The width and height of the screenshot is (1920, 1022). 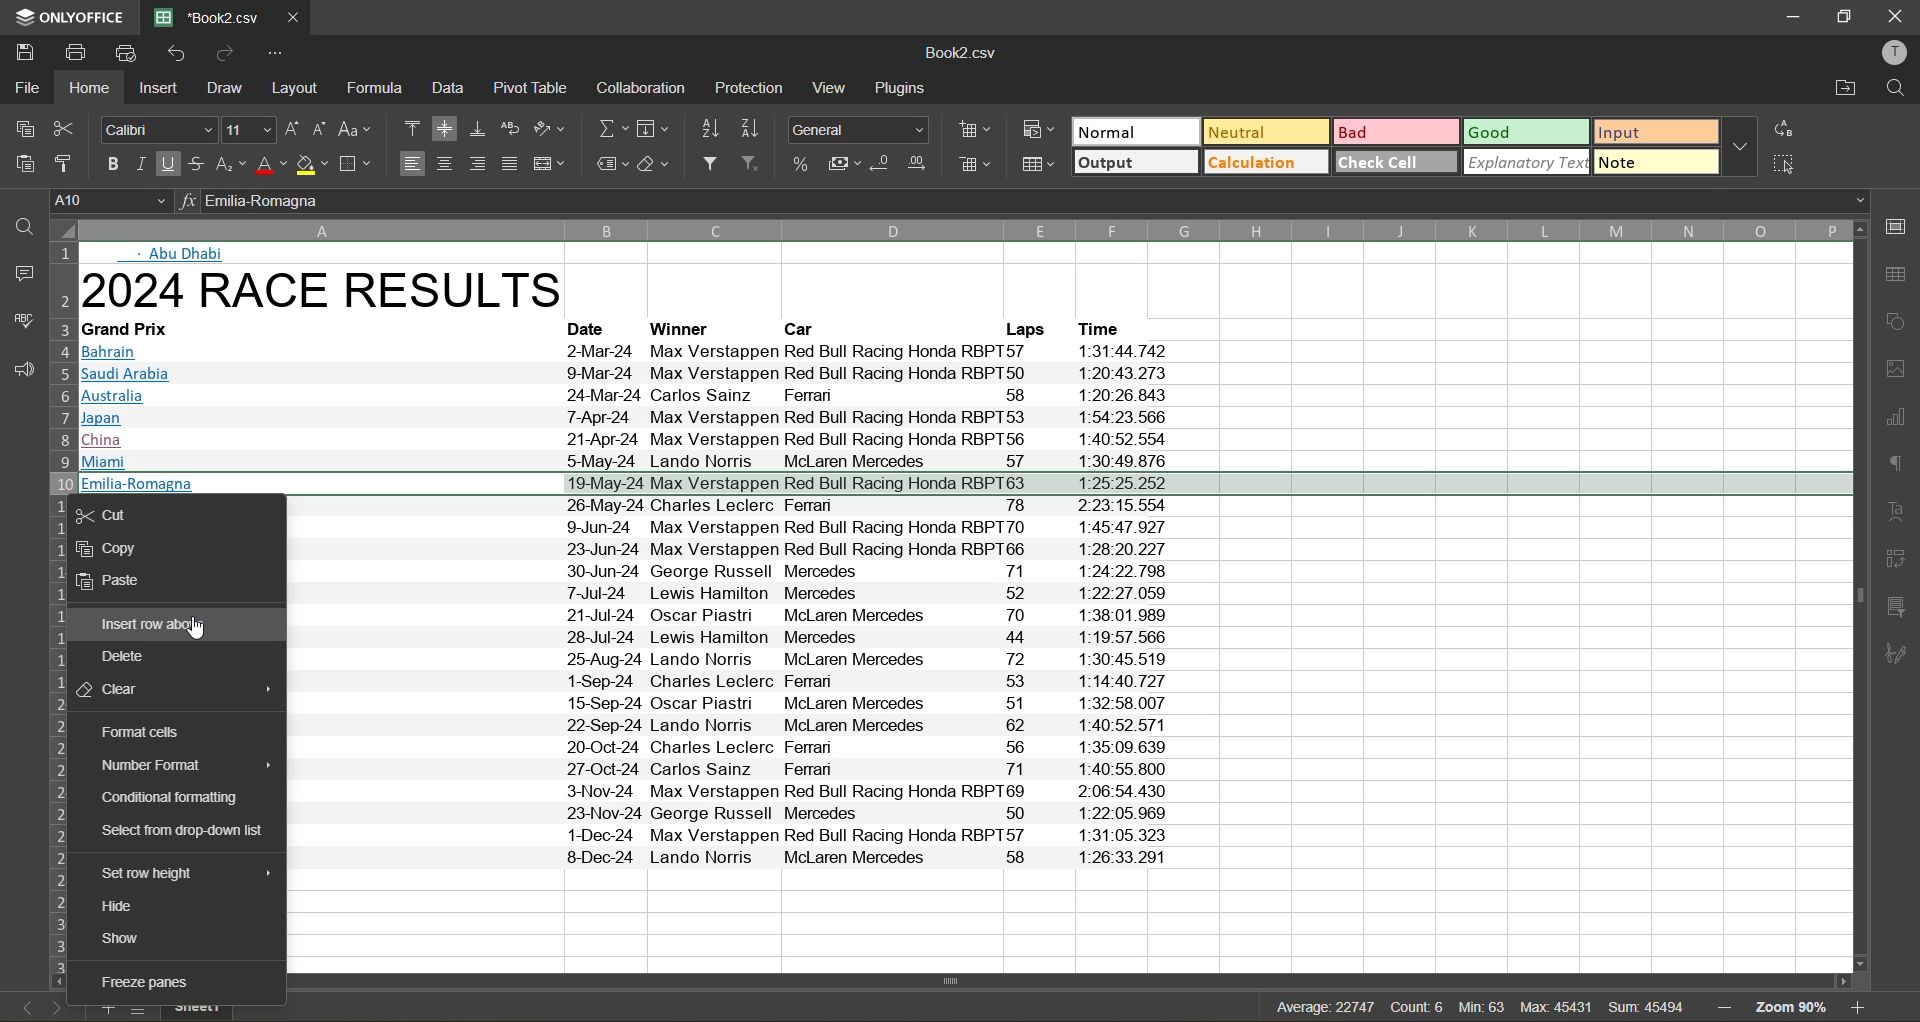 What do you see at coordinates (329, 293) in the screenshot?
I see `2024 RACE RESULTS` at bounding box center [329, 293].